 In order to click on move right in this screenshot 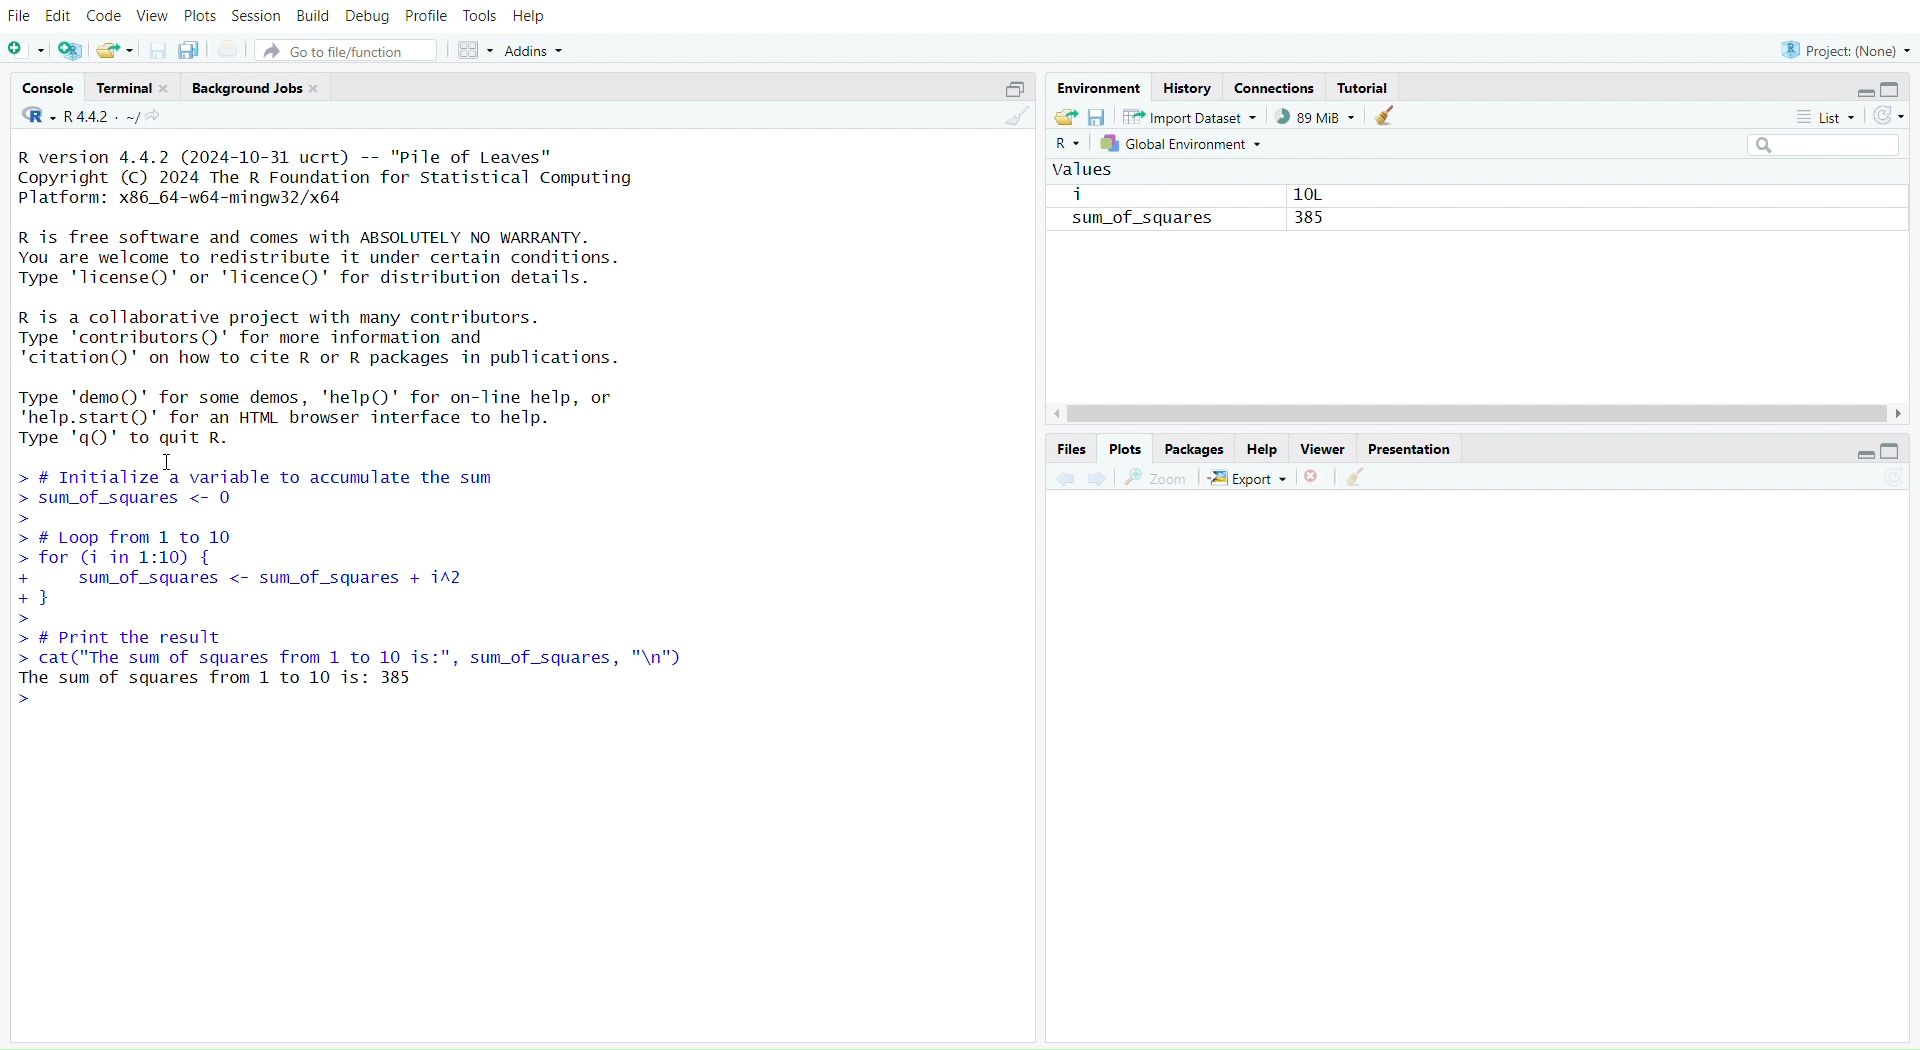, I will do `click(1902, 412)`.